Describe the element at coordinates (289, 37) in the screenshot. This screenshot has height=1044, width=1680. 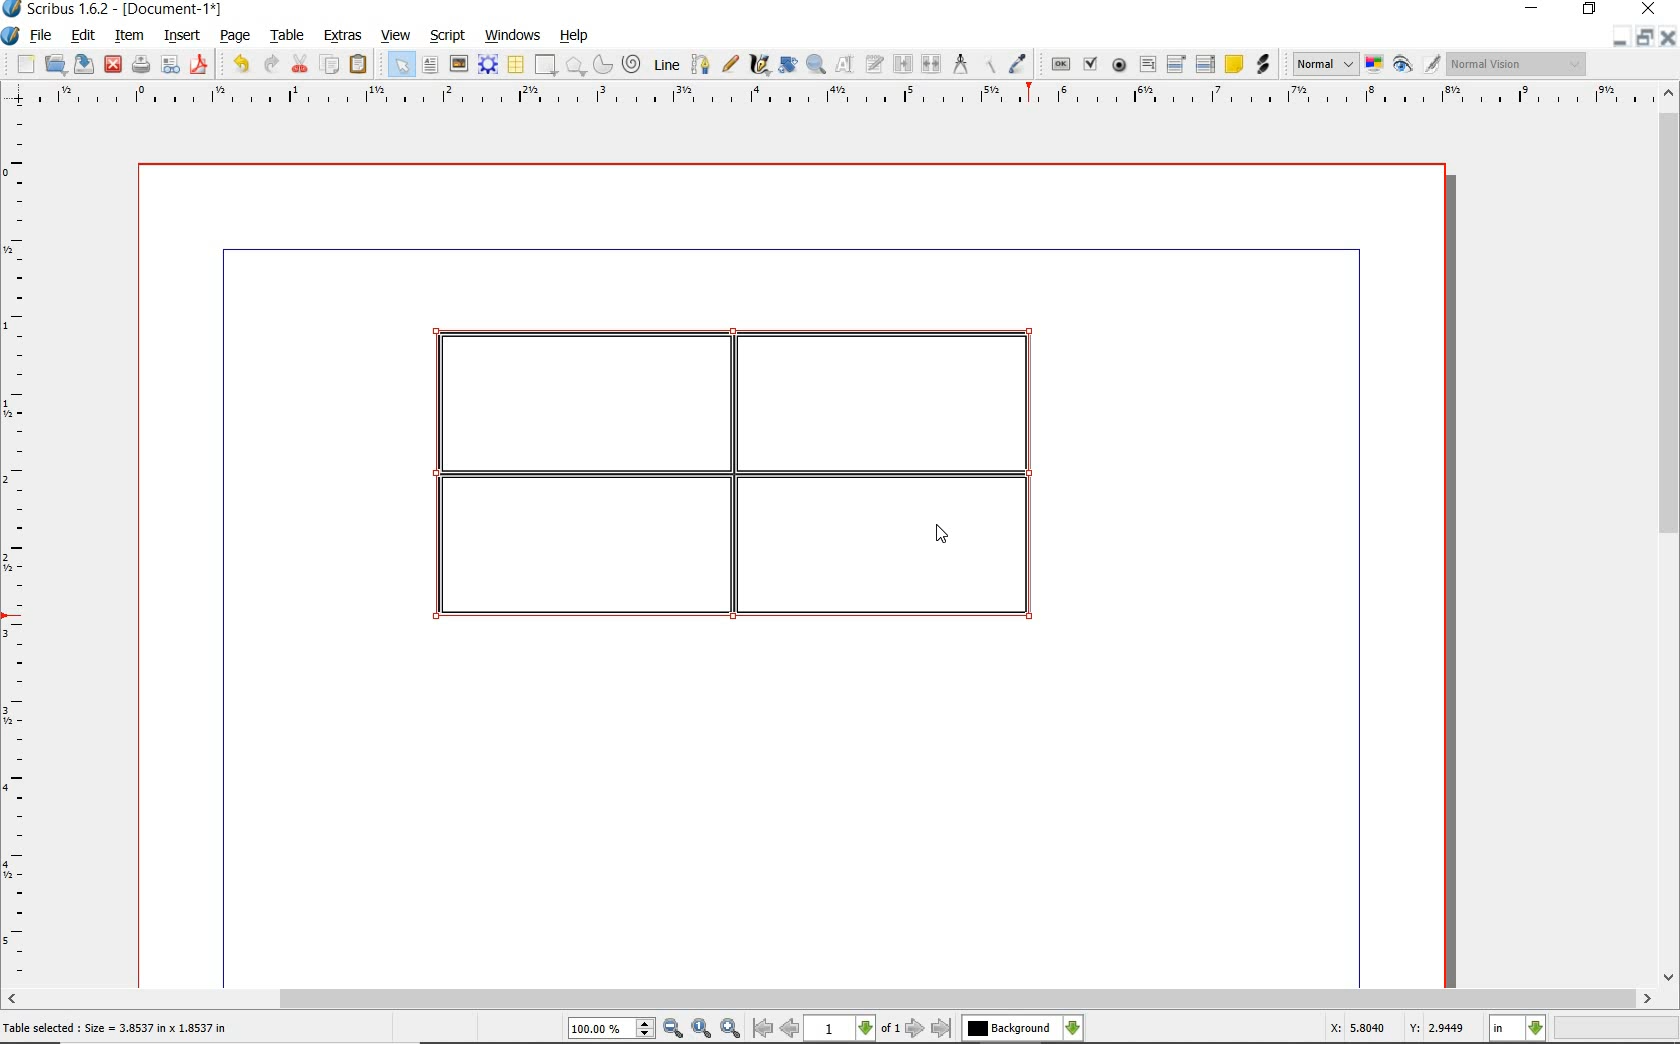
I see `table` at that location.